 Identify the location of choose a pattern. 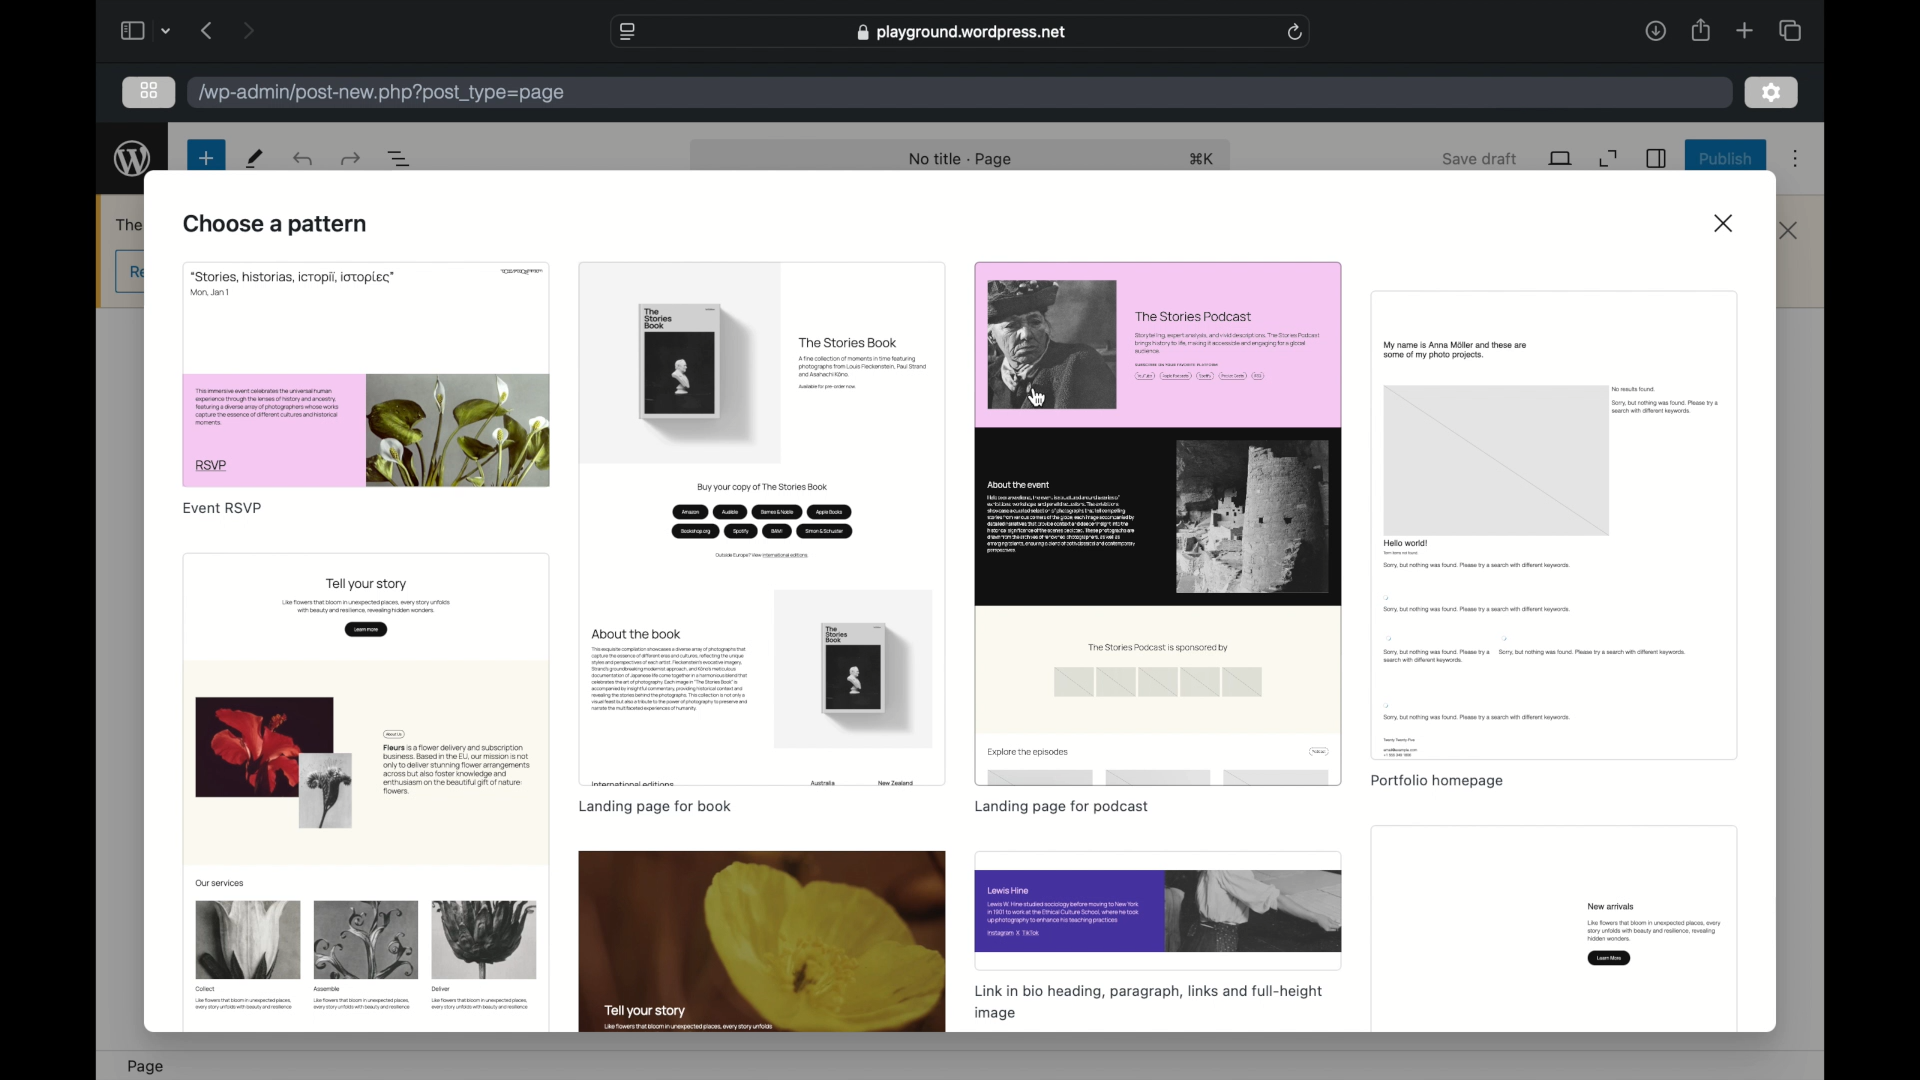
(280, 225).